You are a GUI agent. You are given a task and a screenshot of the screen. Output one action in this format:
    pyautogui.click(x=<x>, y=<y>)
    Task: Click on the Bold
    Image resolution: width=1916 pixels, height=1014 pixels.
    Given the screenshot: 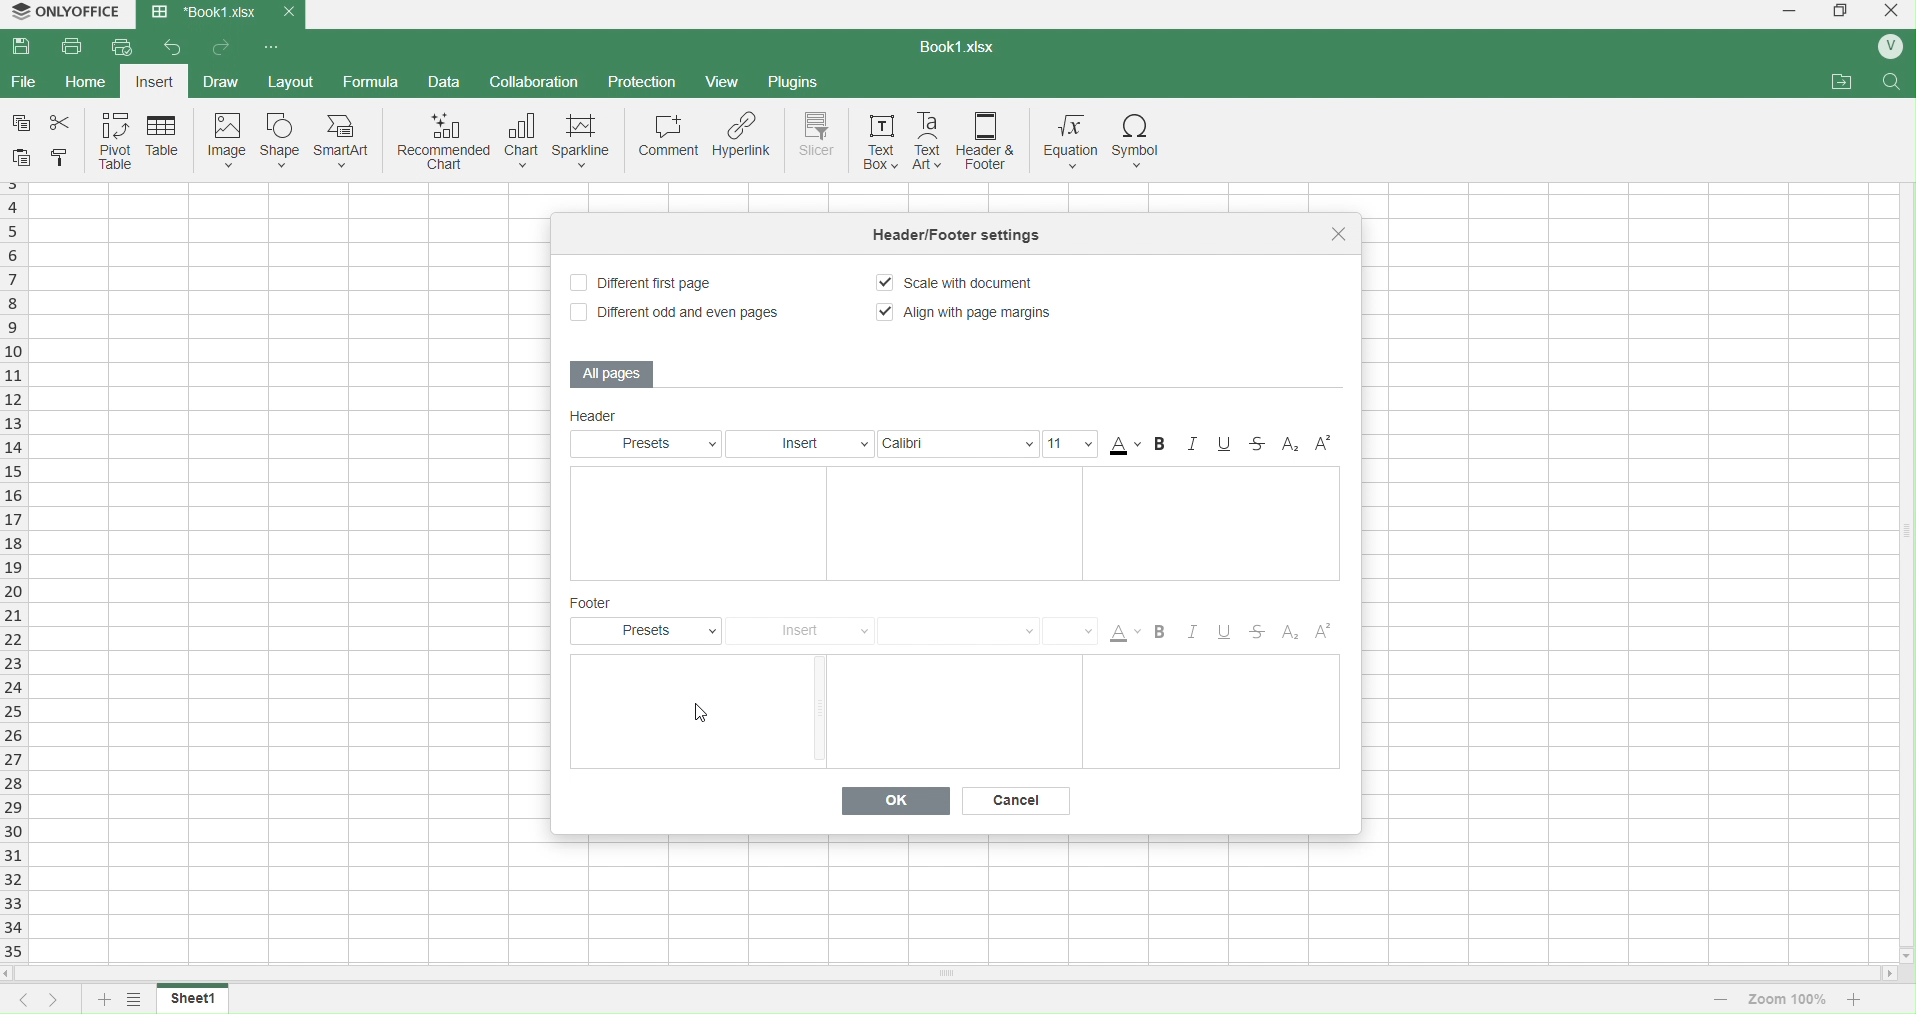 What is the action you would take?
    pyautogui.click(x=1164, y=446)
    